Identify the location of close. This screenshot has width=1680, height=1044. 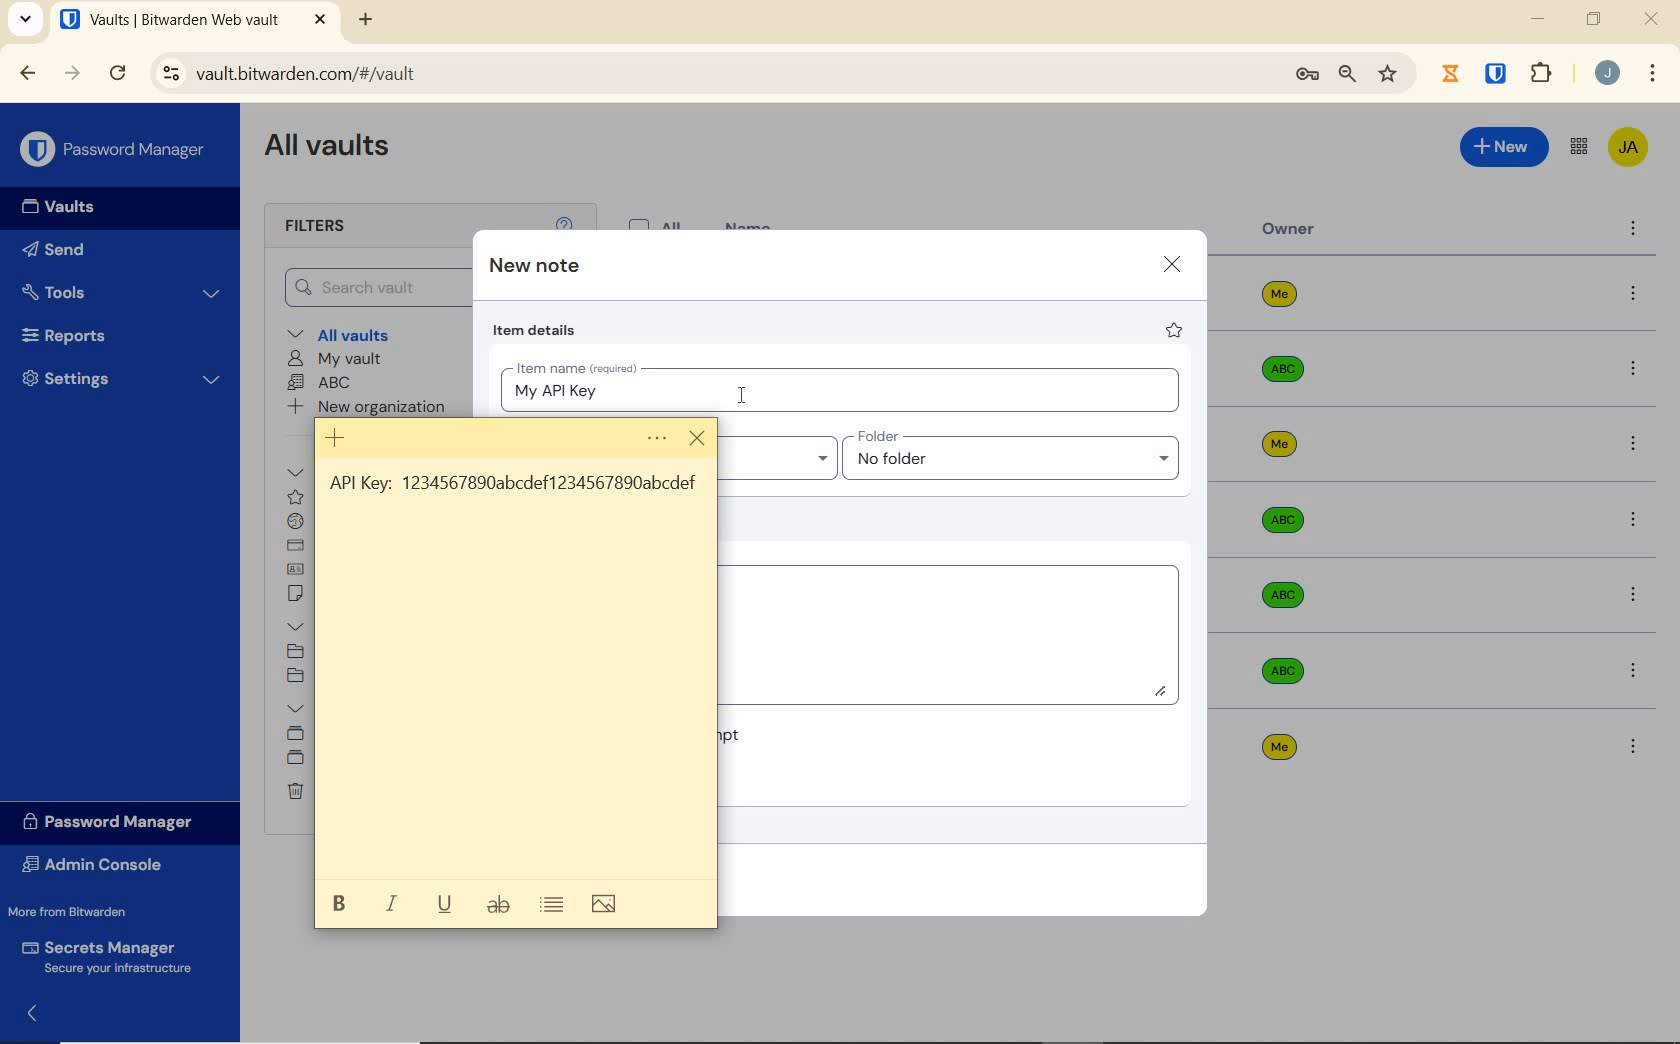
(697, 438).